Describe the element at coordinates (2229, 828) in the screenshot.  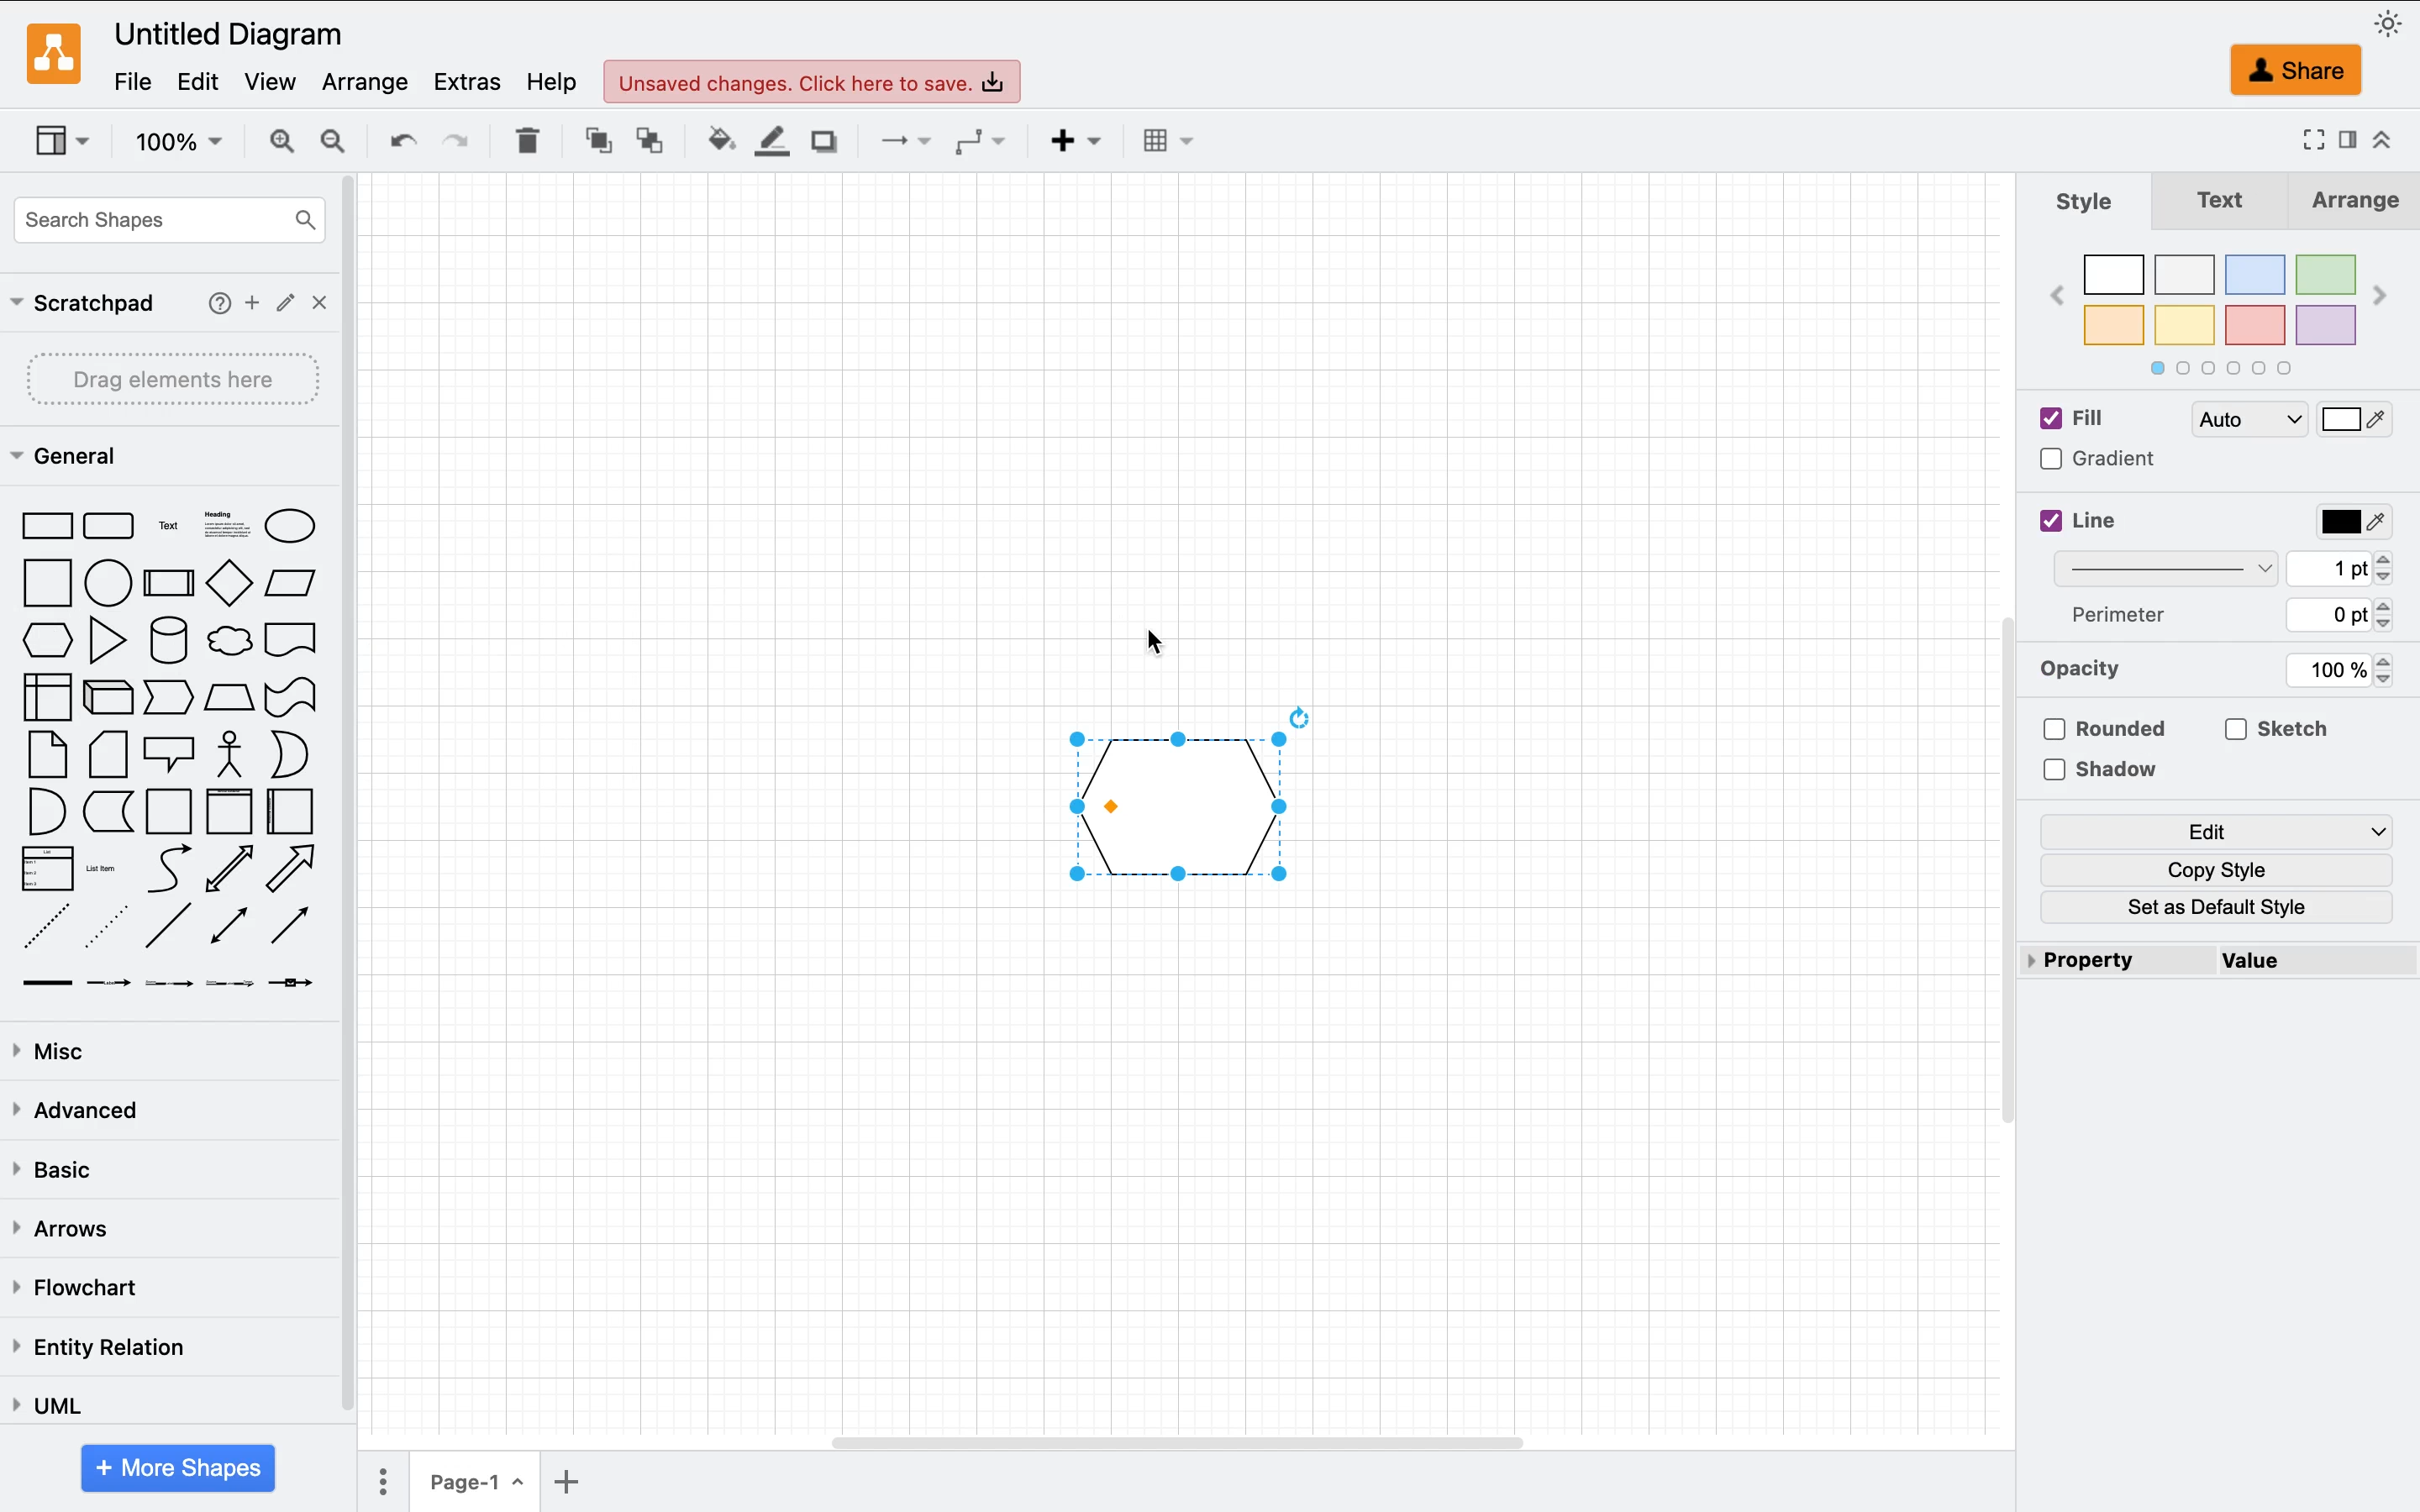
I see `Edit` at that location.